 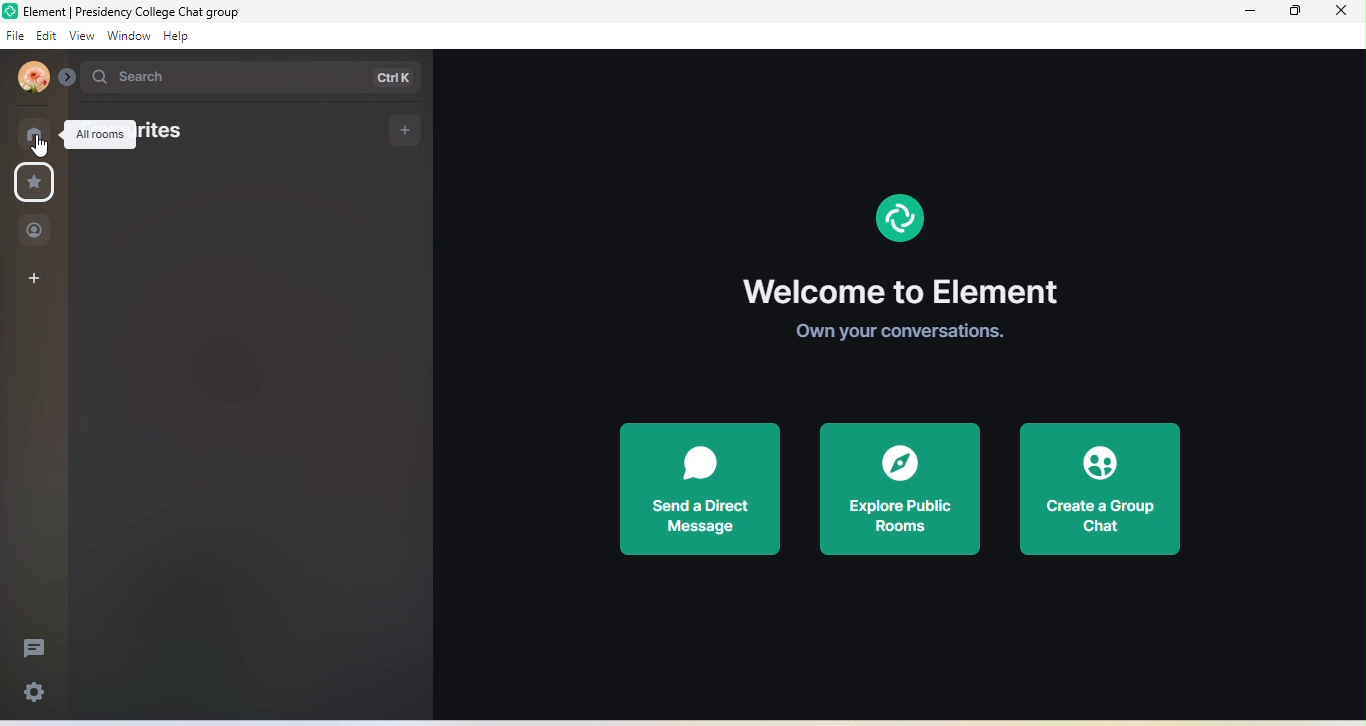 What do you see at coordinates (150, 12) in the screenshot?
I see `title` at bounding box center [150, 12].